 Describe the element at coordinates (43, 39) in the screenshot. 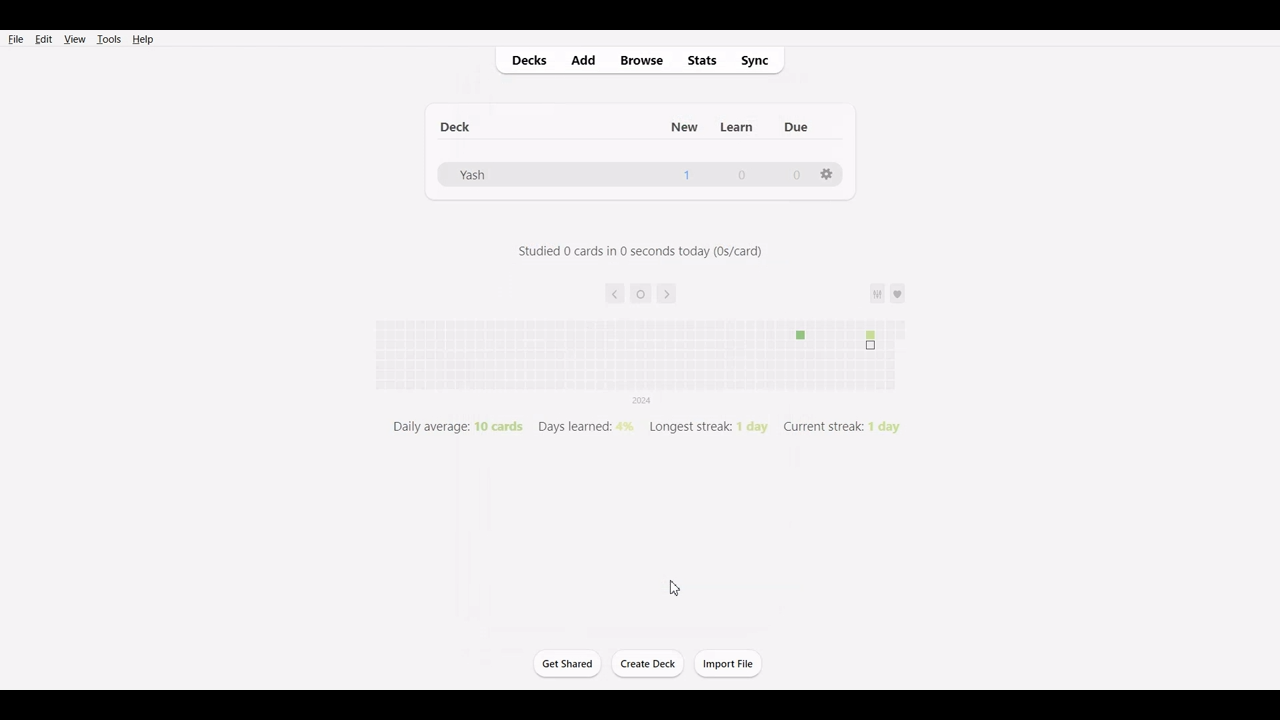

I see `Edit` at that location.